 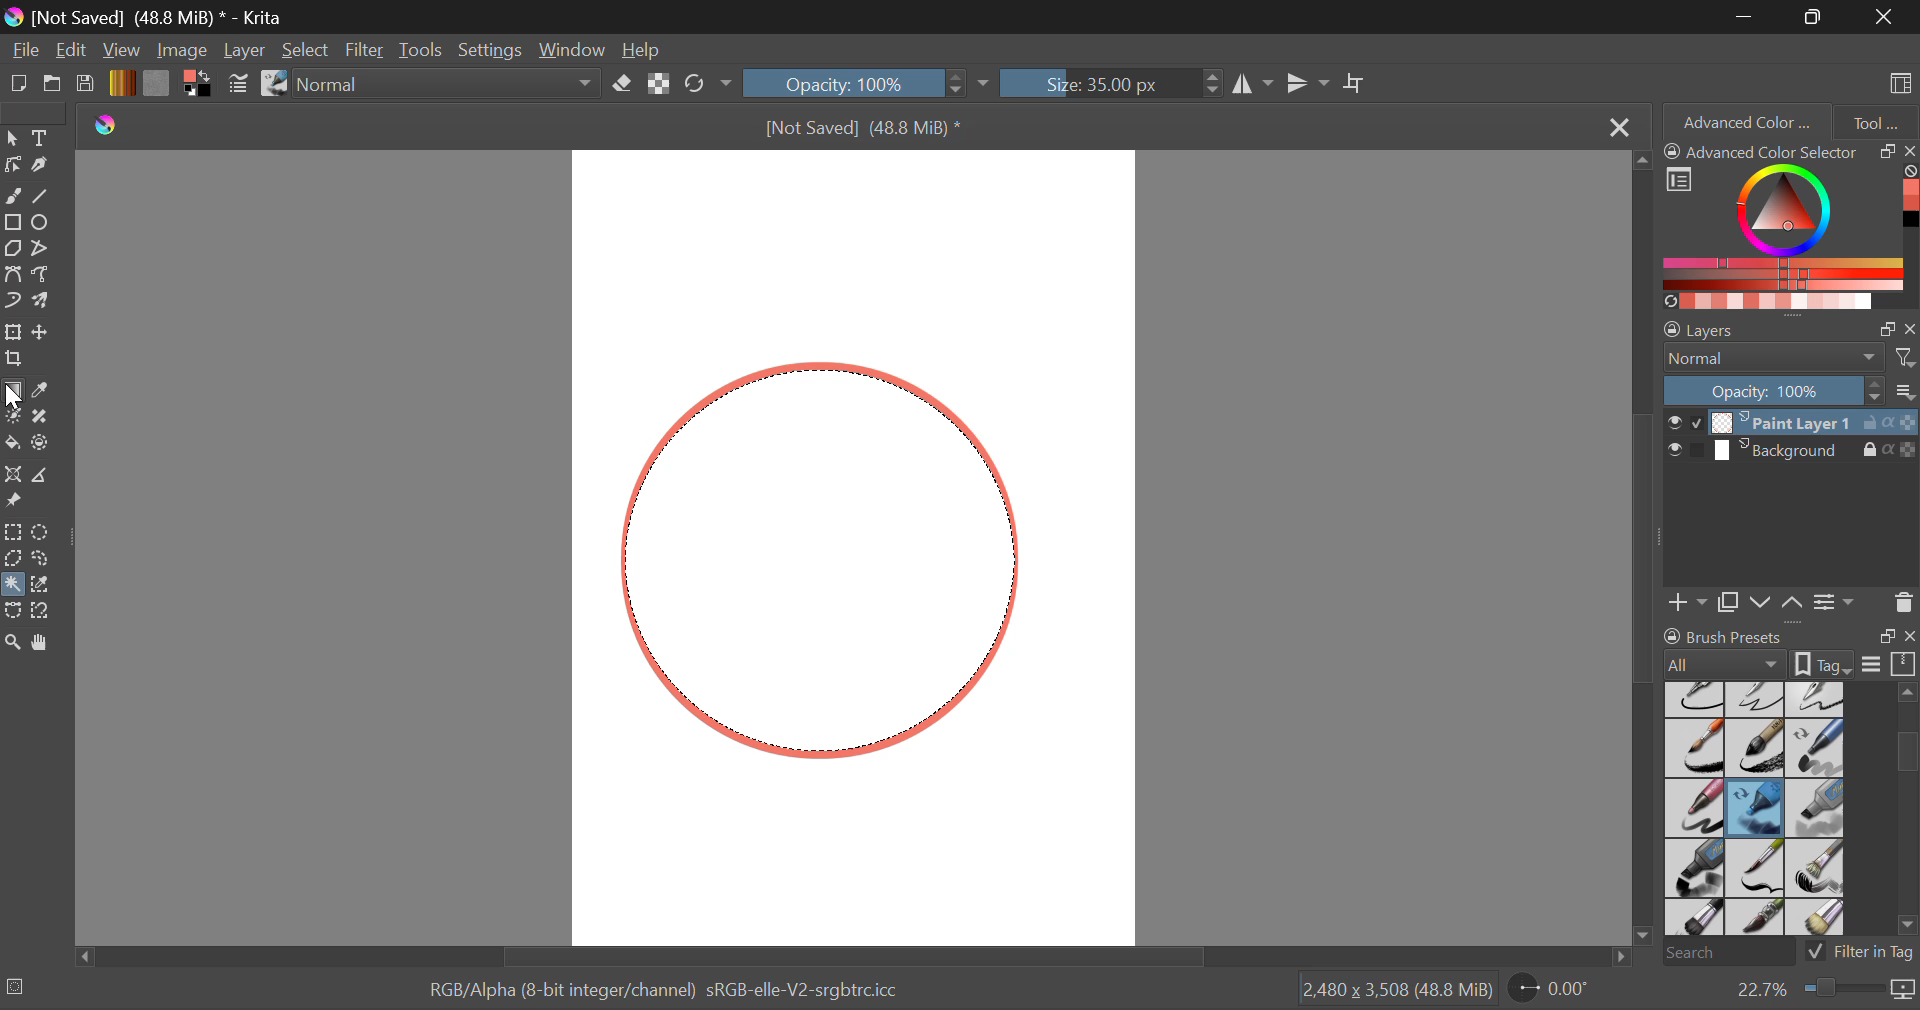 I want to click on [Not Saved] (48.8 MiB) *, so click(x=867, y=129).